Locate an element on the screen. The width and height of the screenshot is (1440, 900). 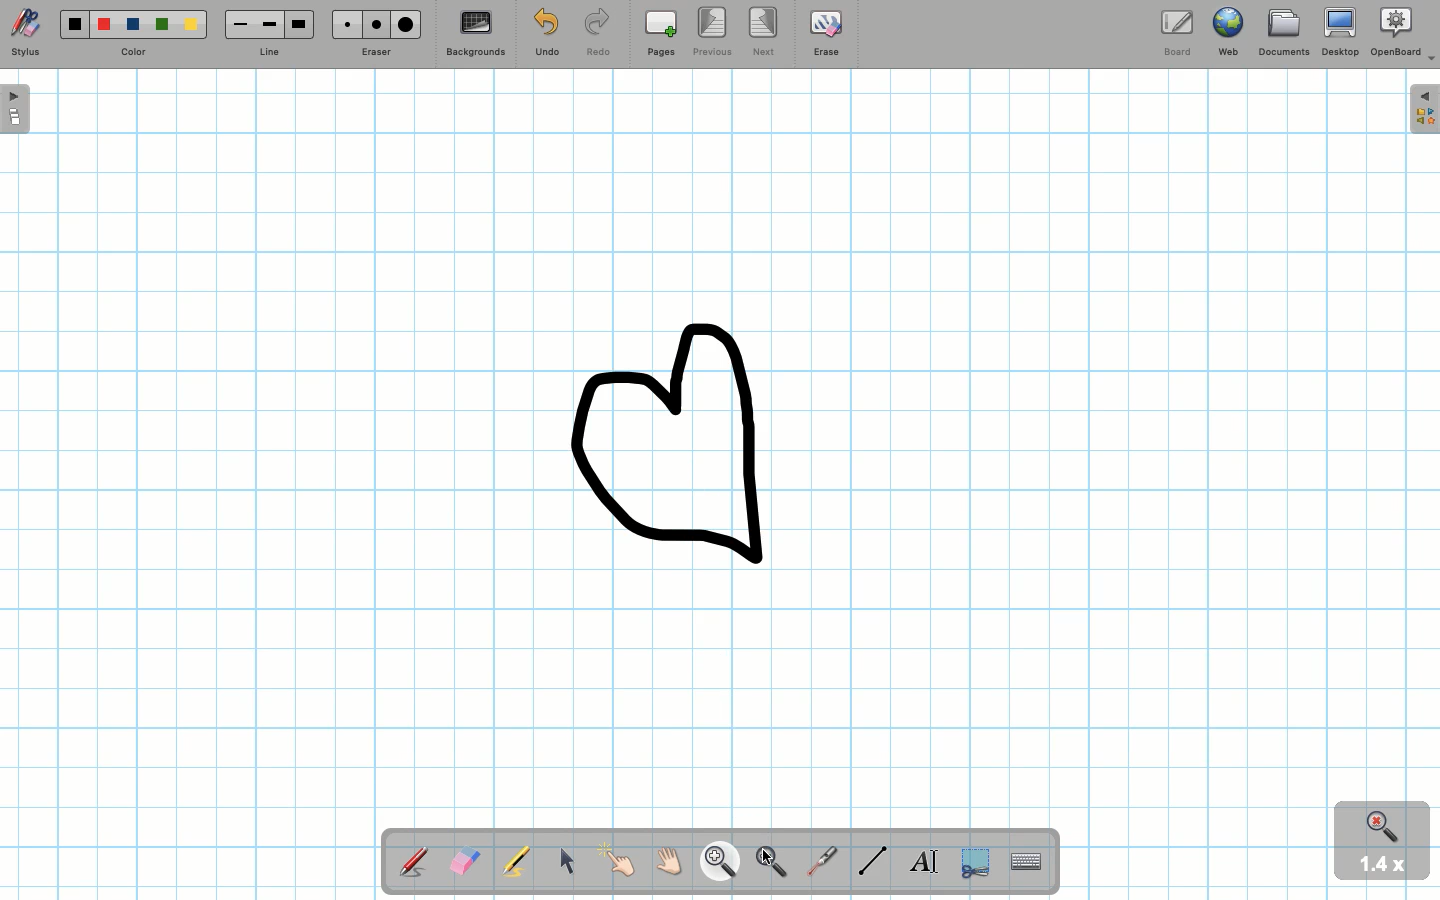
Pages (add) is located at coordinates (658, 33).